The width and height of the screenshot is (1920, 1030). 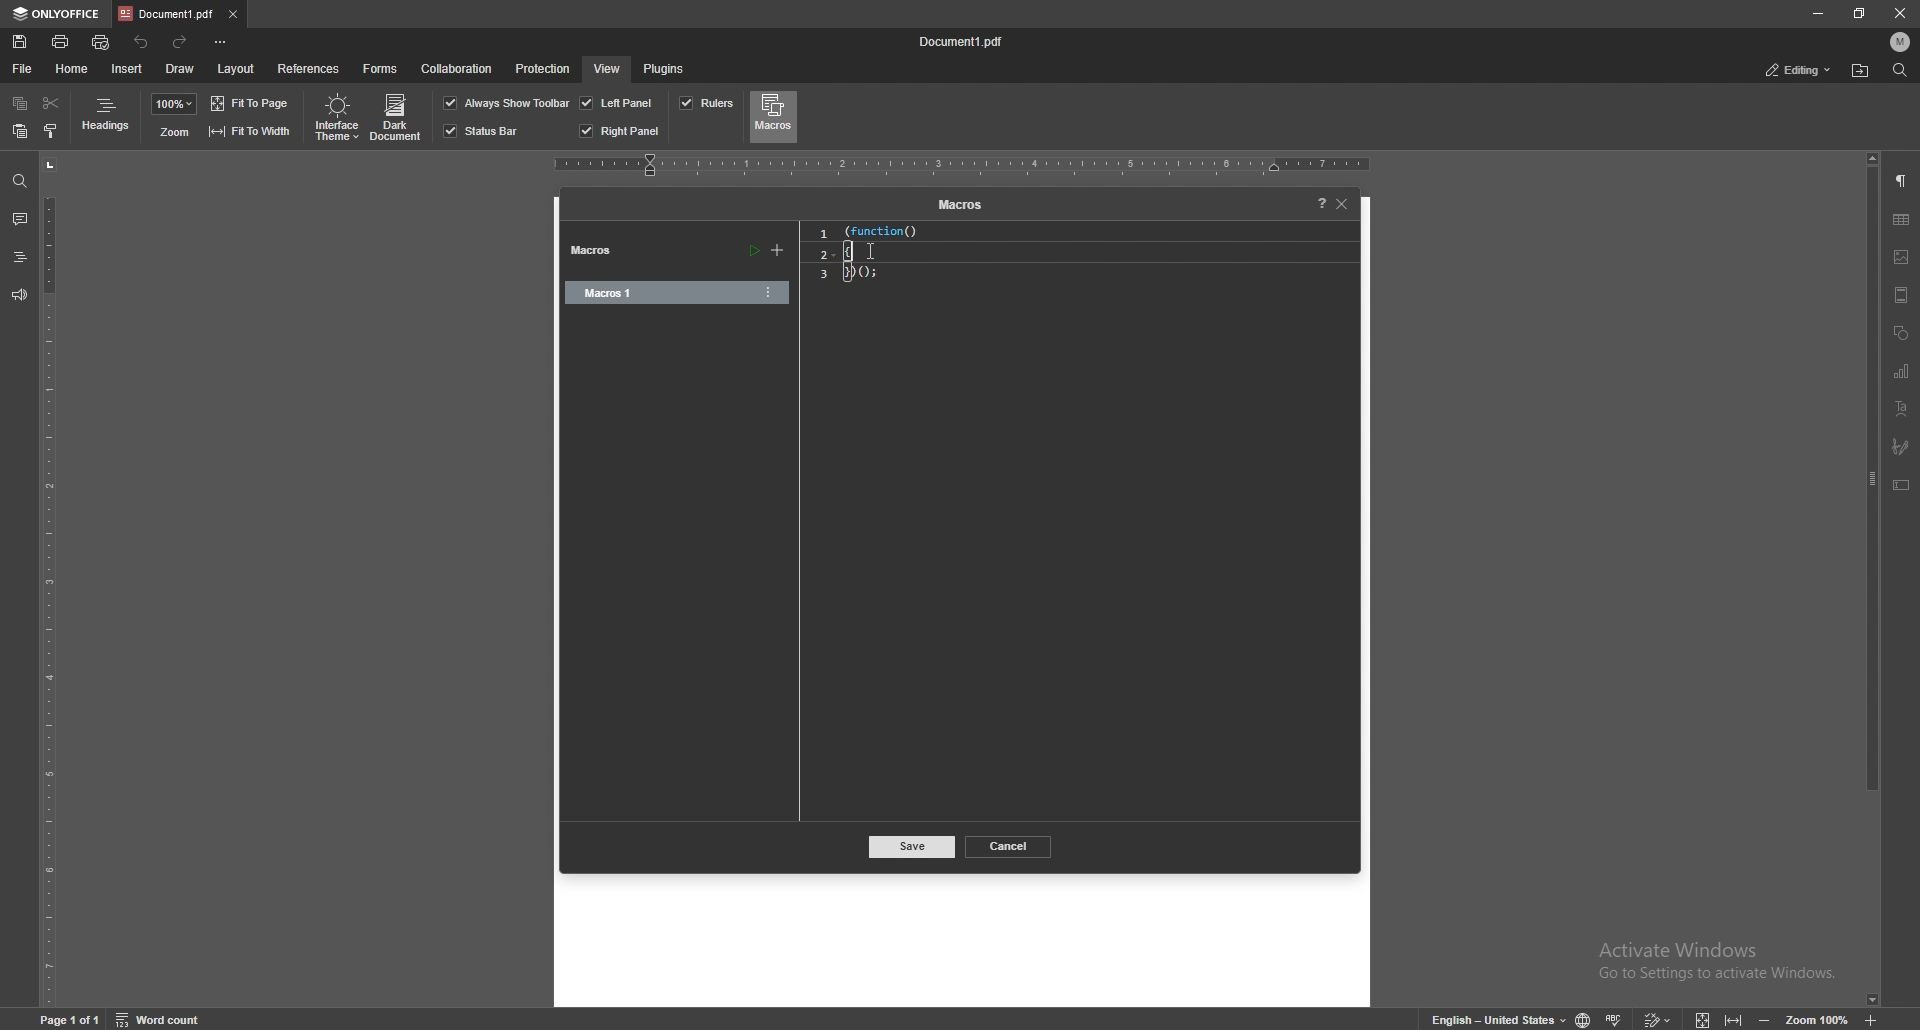 I want to click on feedback, so click(x=19, y=295).